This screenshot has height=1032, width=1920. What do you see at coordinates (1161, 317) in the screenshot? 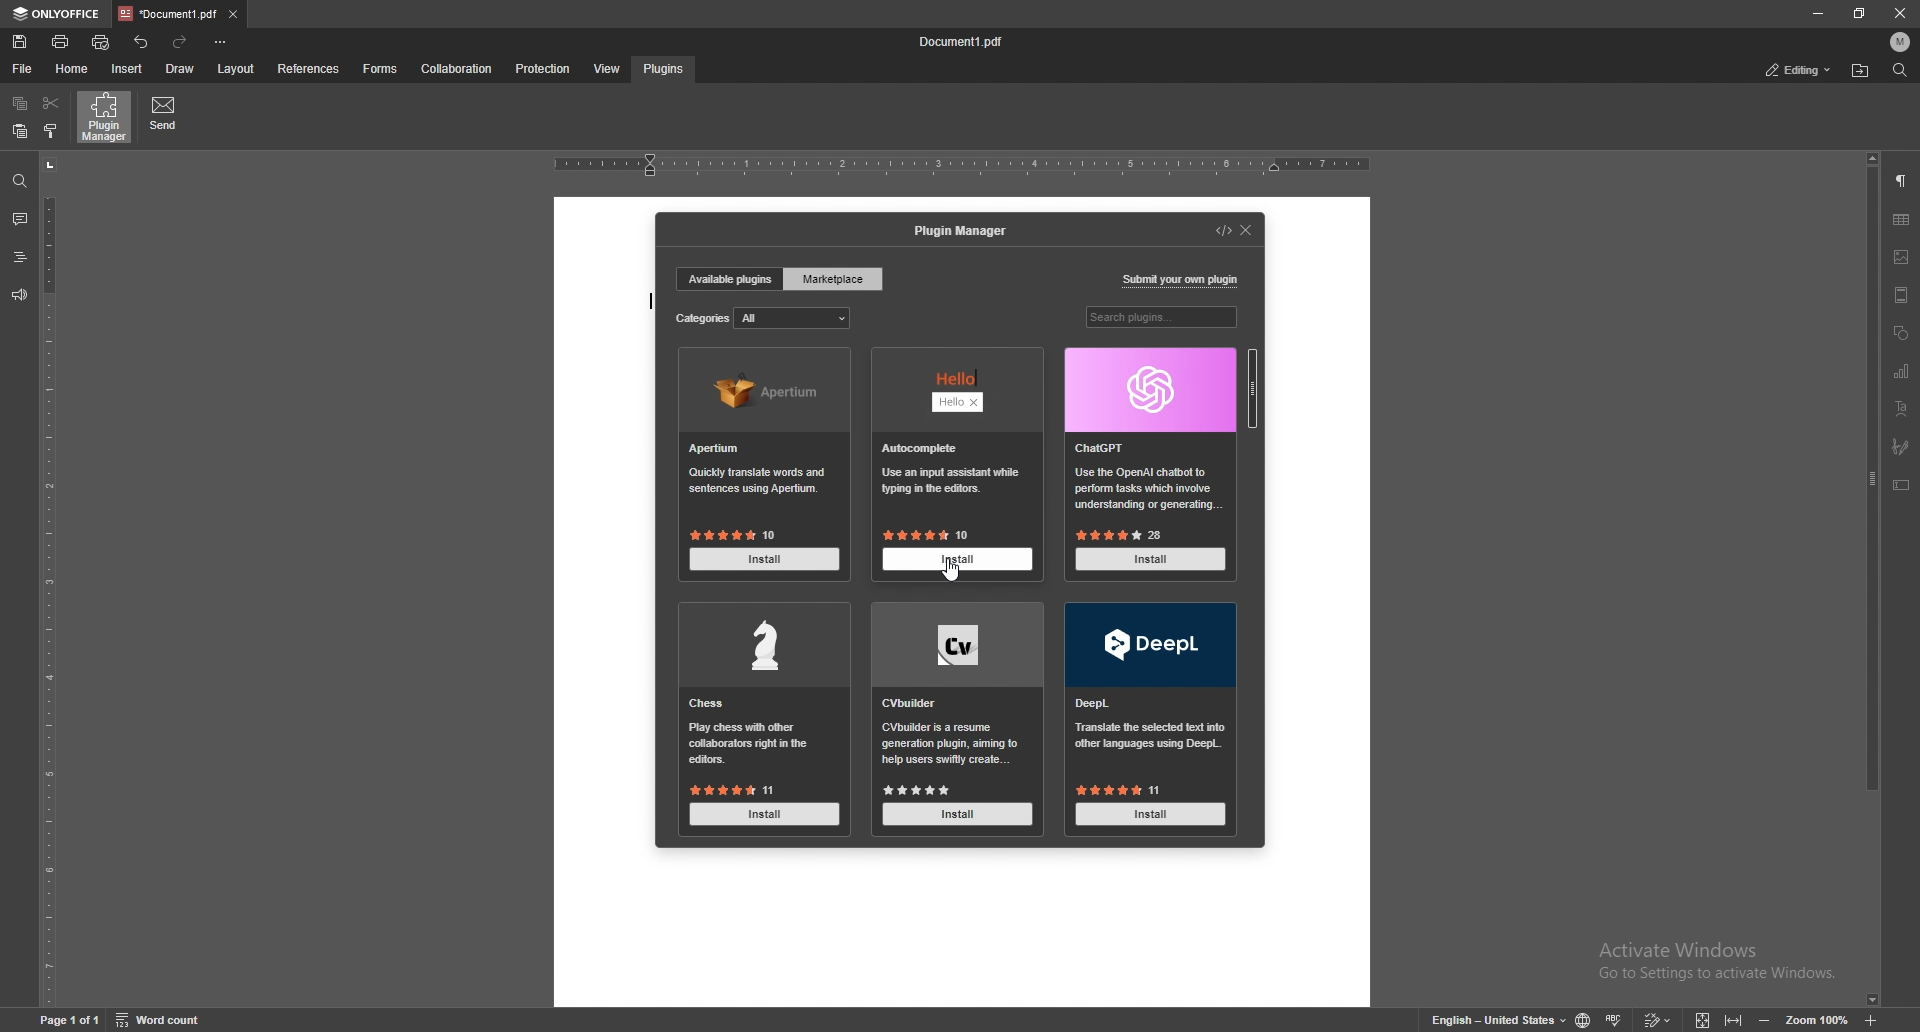
I see `search plugins` at bounding box center [1161, 317].